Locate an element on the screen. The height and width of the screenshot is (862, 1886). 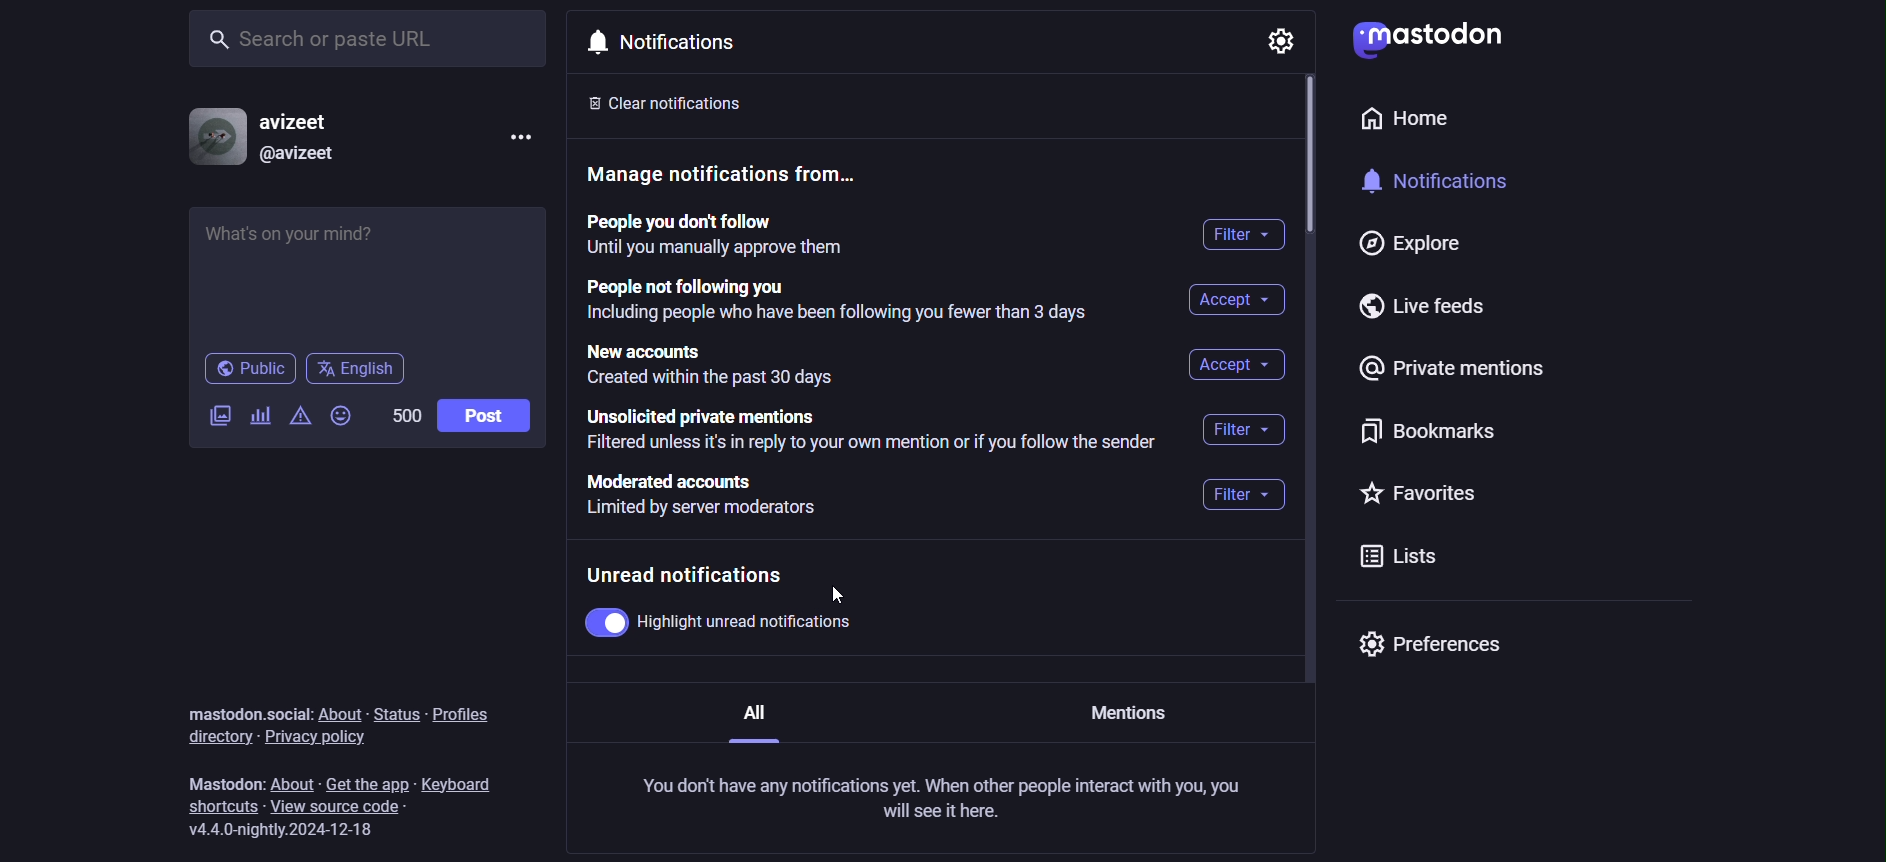
shortcuts is located at coordinates (219, 807).